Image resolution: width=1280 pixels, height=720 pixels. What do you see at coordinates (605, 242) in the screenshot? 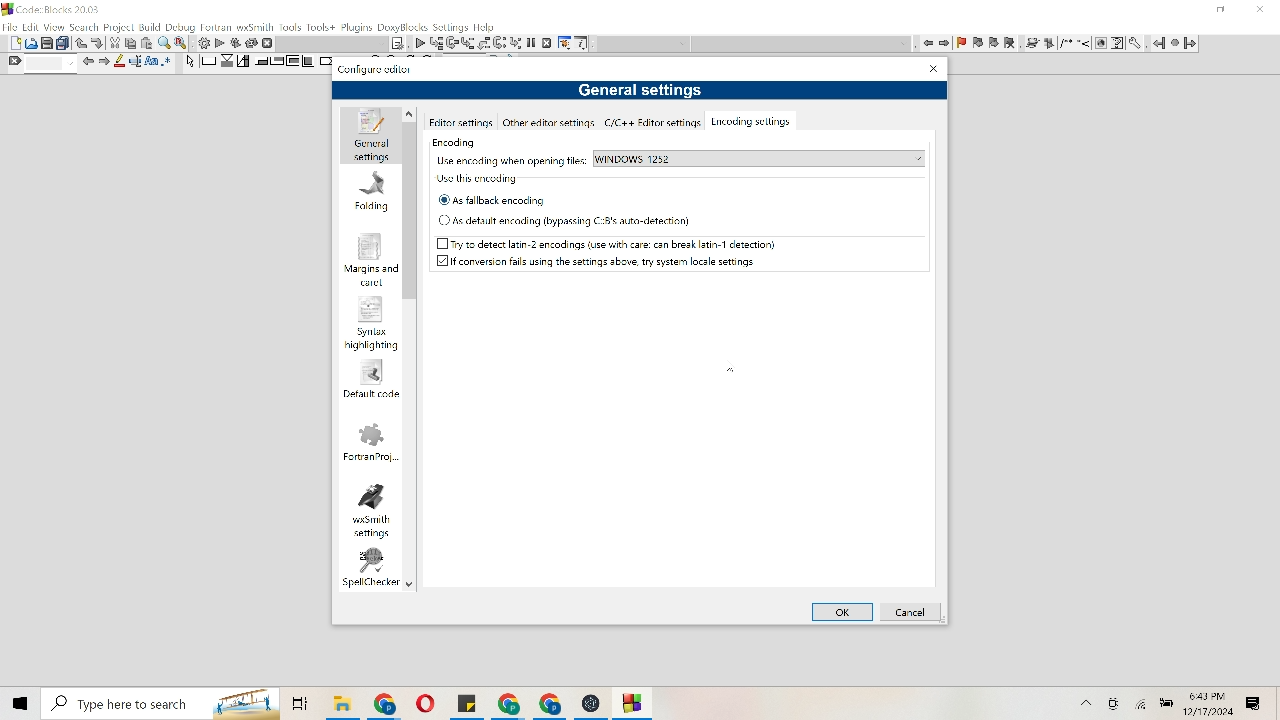
I see `Try to detect latin-2 encodings` at bounding box center [605, 242].